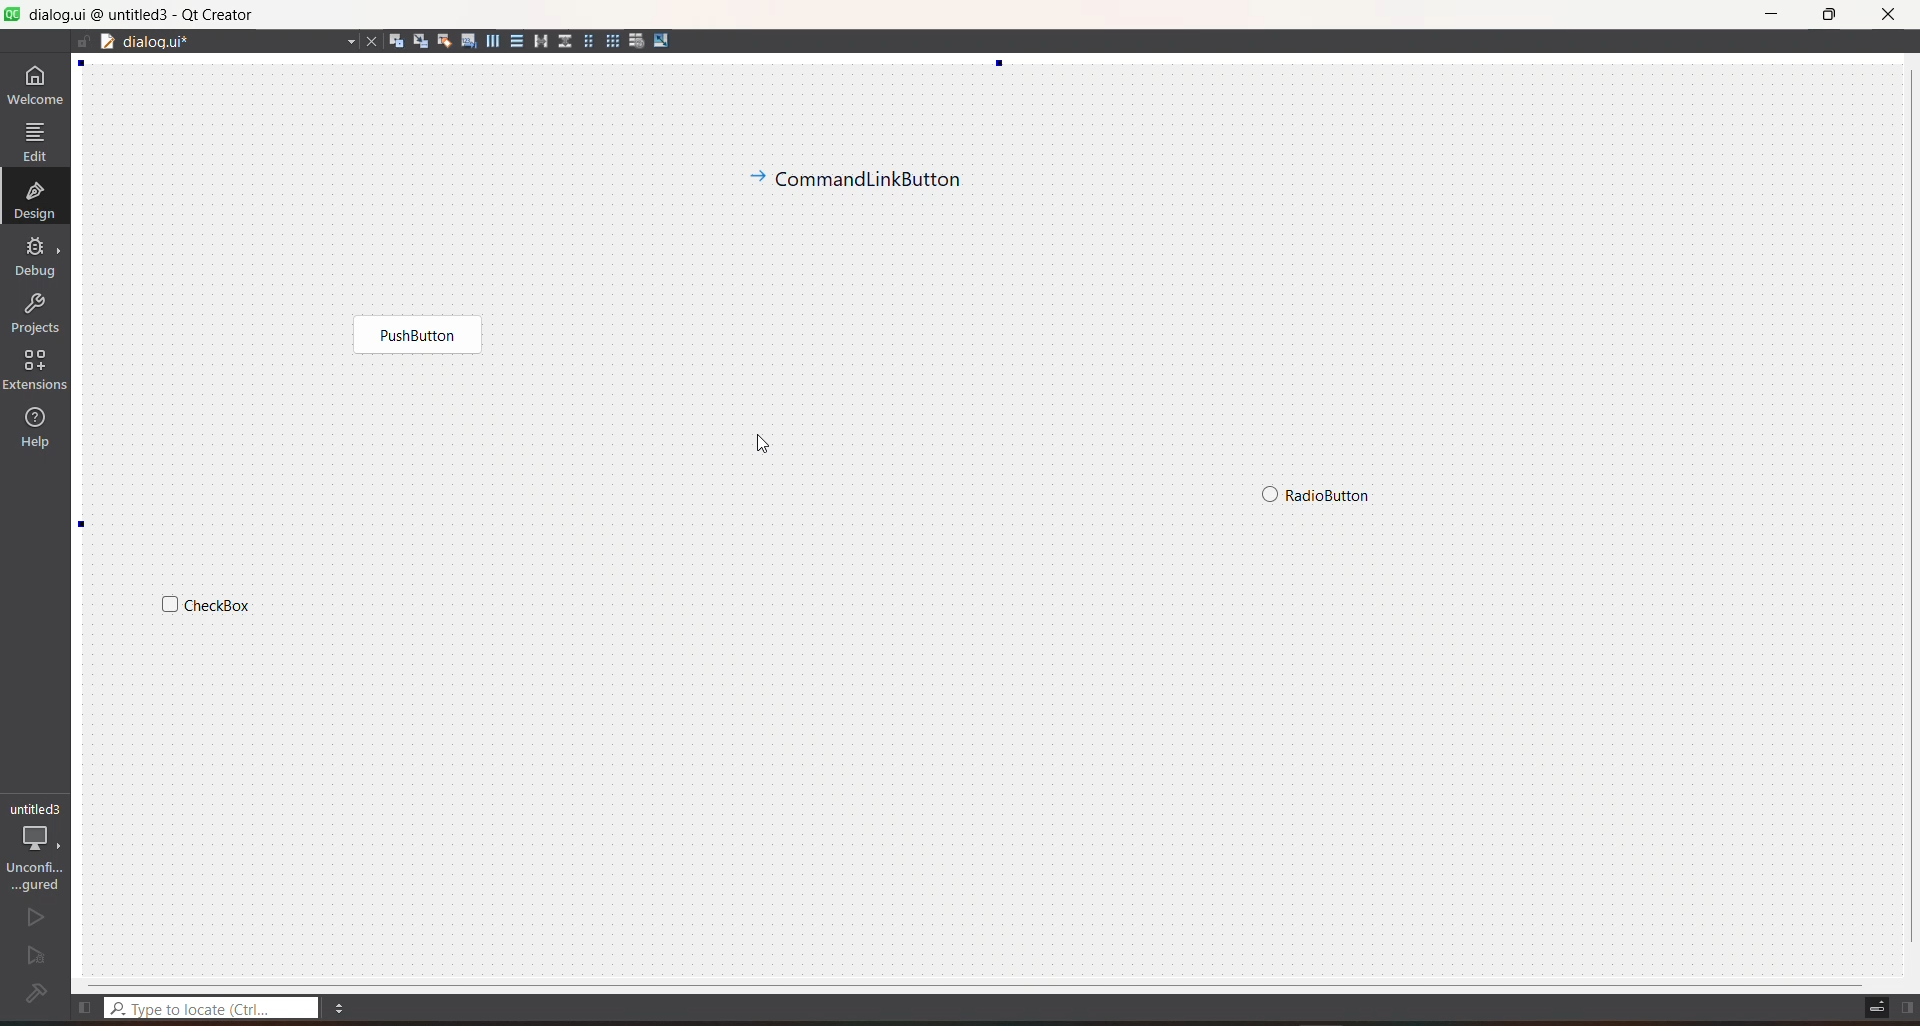 This screenshot has width=1920, height=1026. I want to click on break layout, so click(637, 41).